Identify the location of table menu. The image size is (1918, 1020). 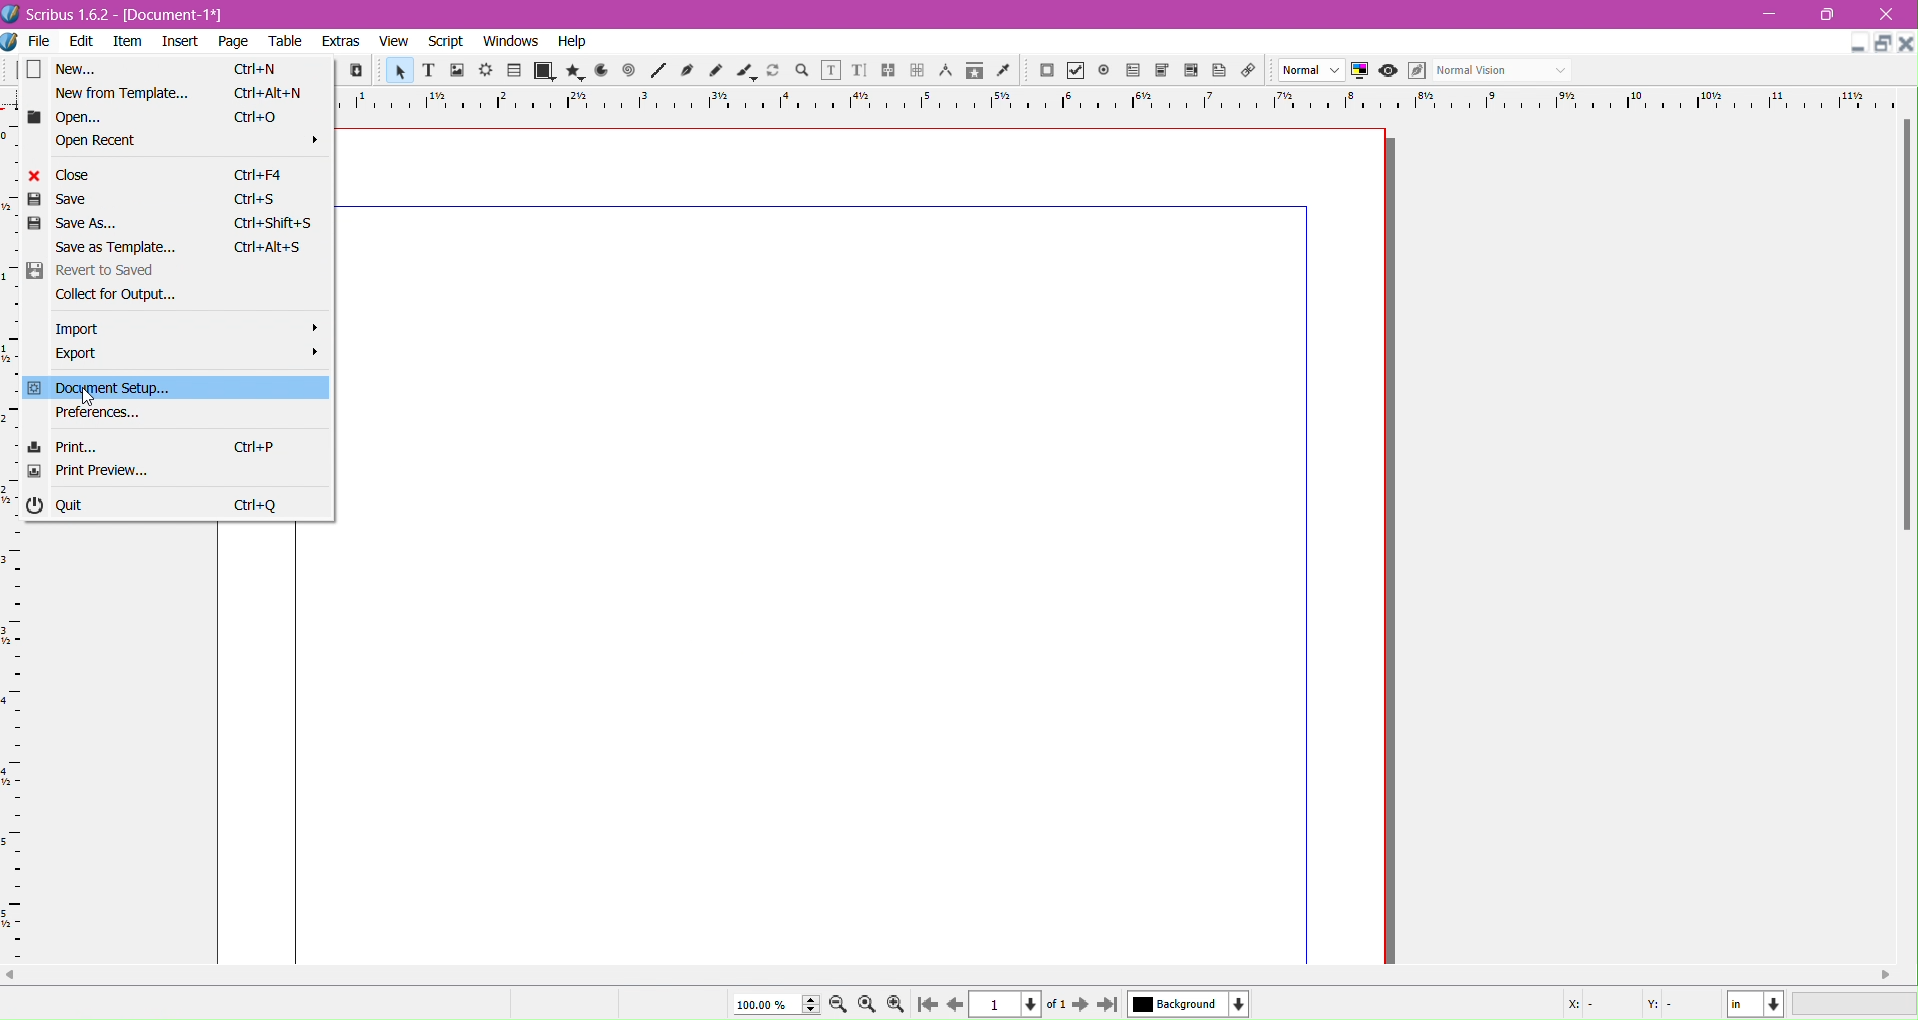
(286, 42).